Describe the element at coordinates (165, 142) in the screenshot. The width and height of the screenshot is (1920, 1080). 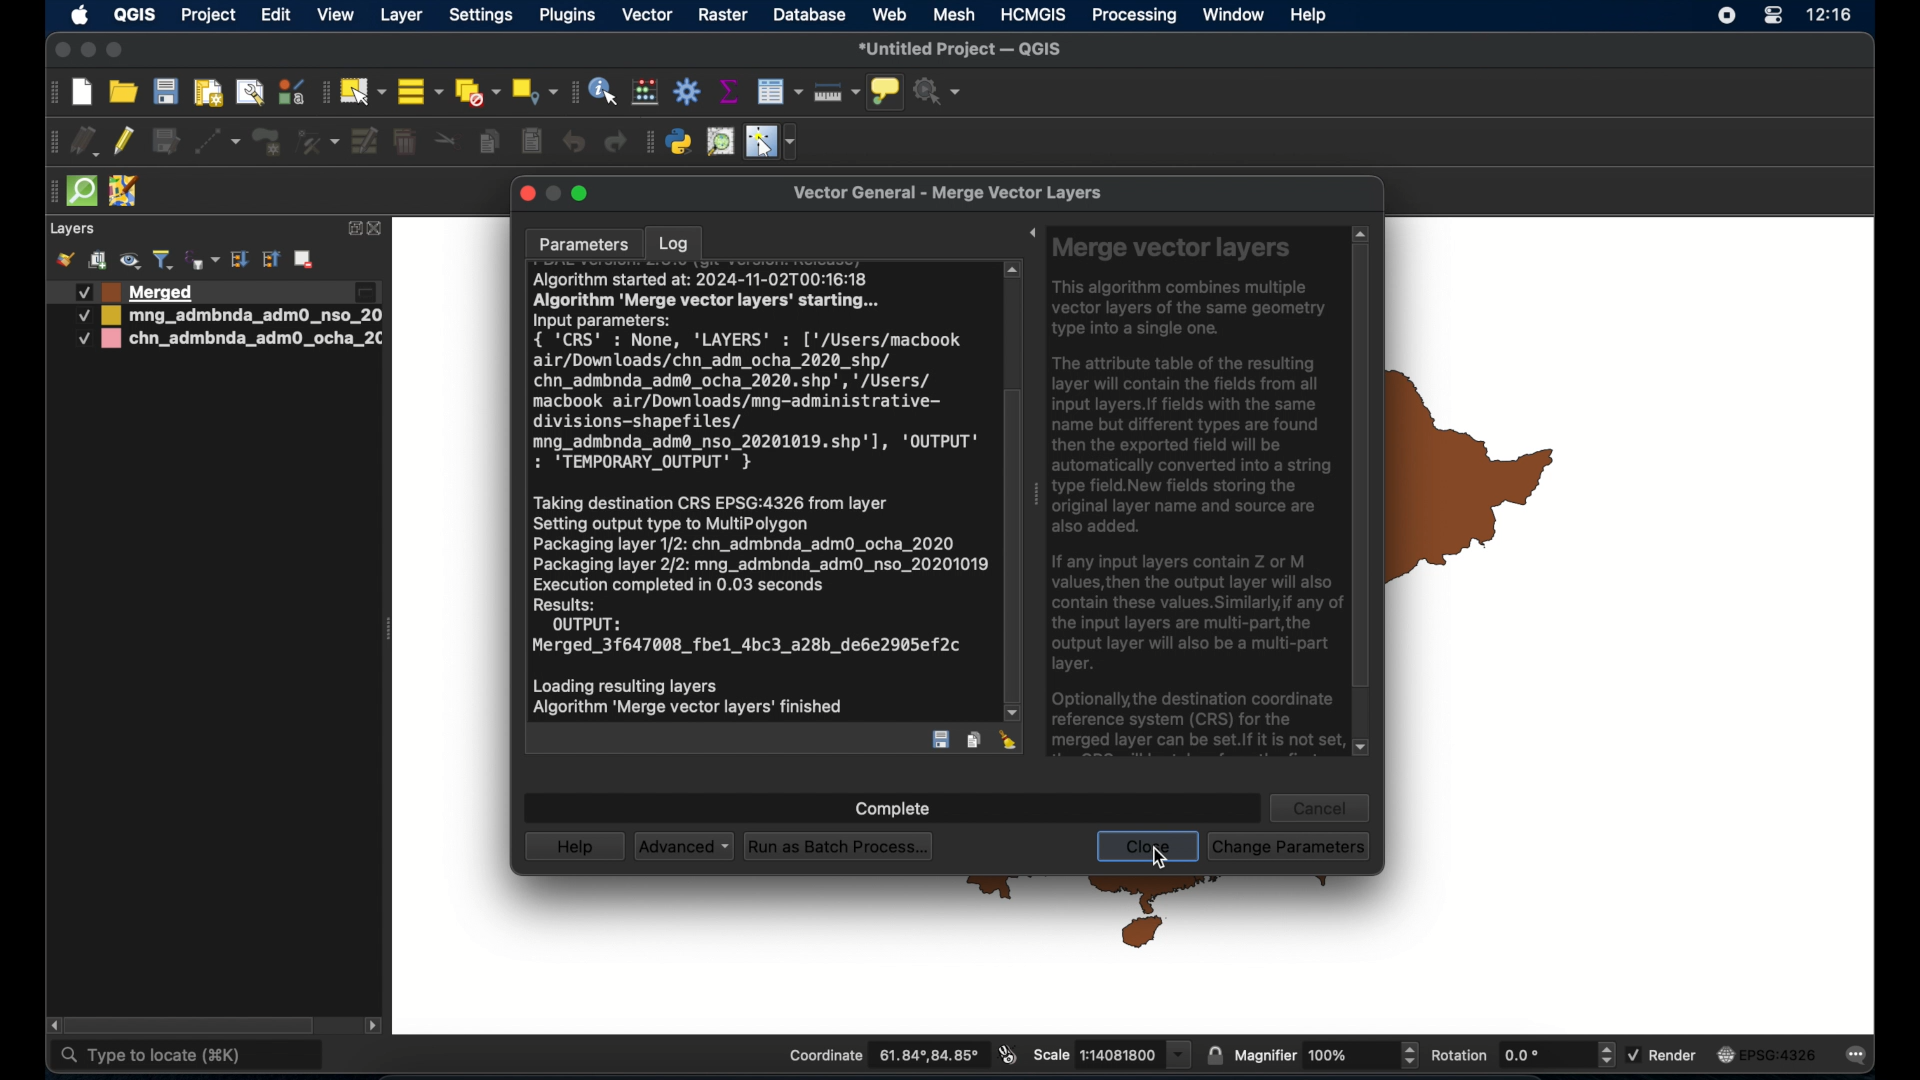
I see `save edits` at that location.